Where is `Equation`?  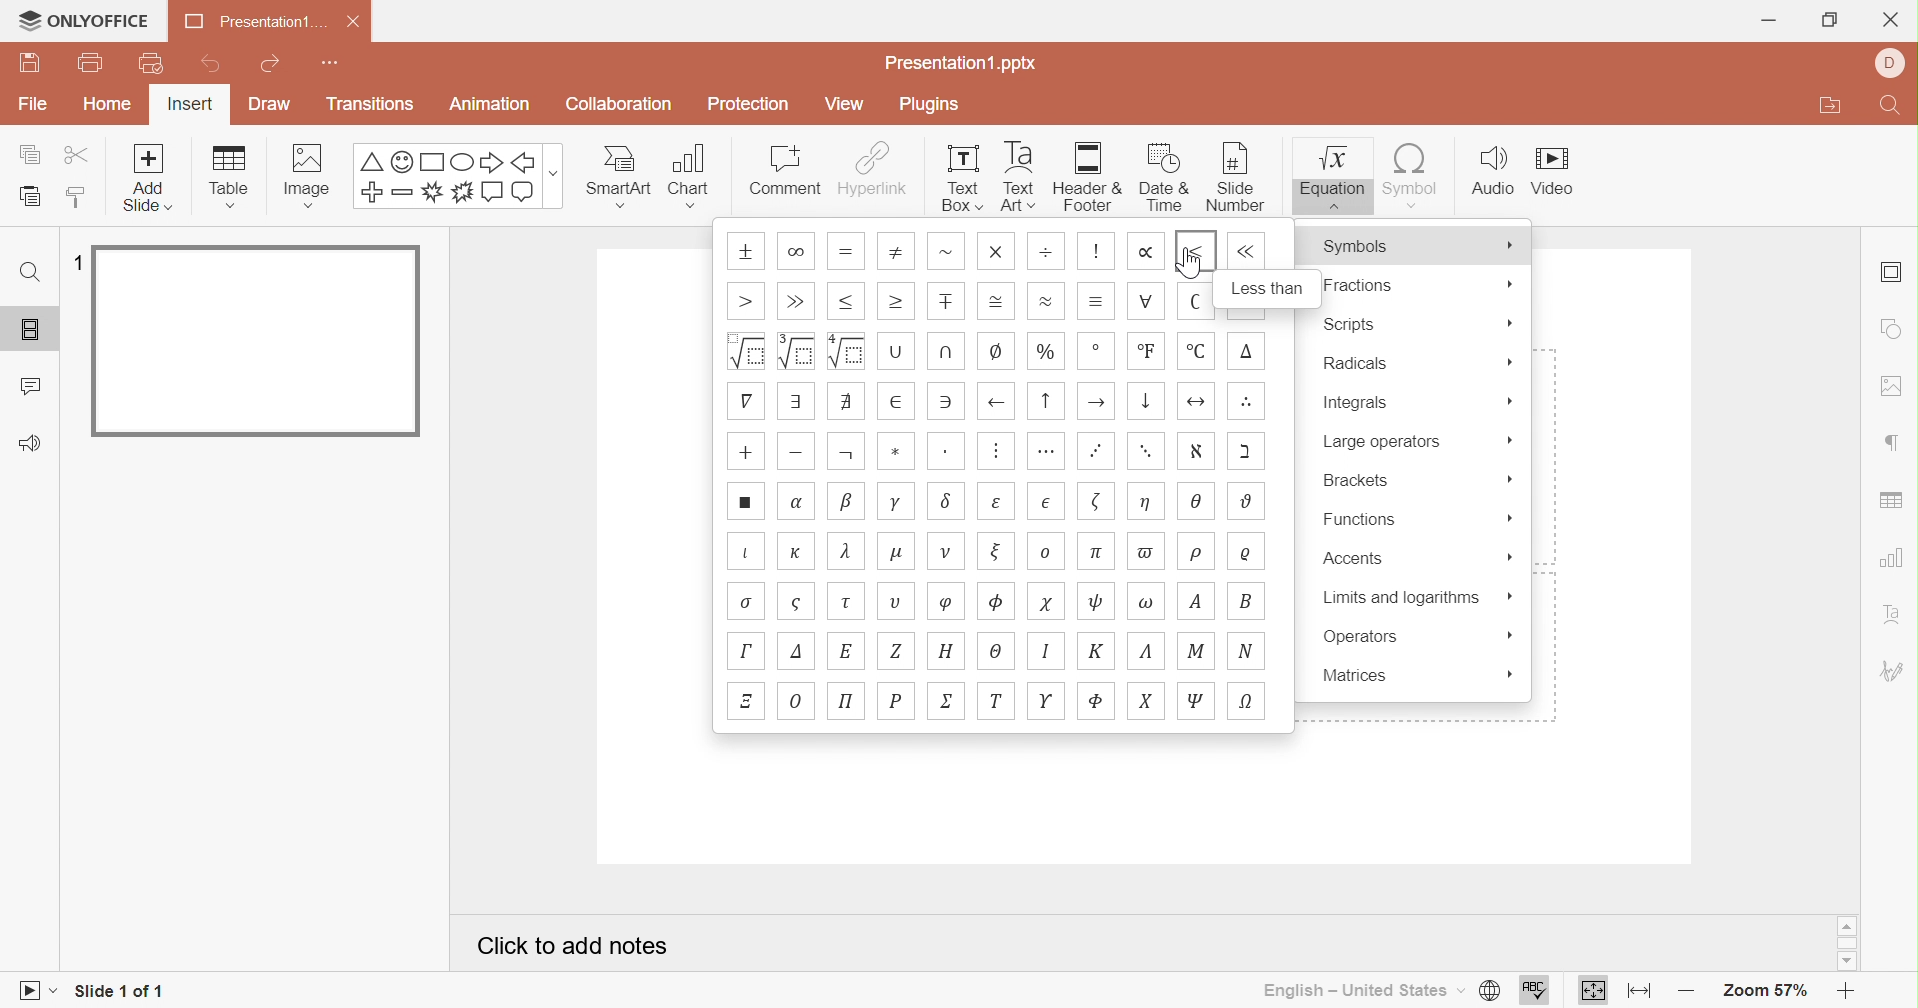 Equation is located at coordinates (1335, 179).